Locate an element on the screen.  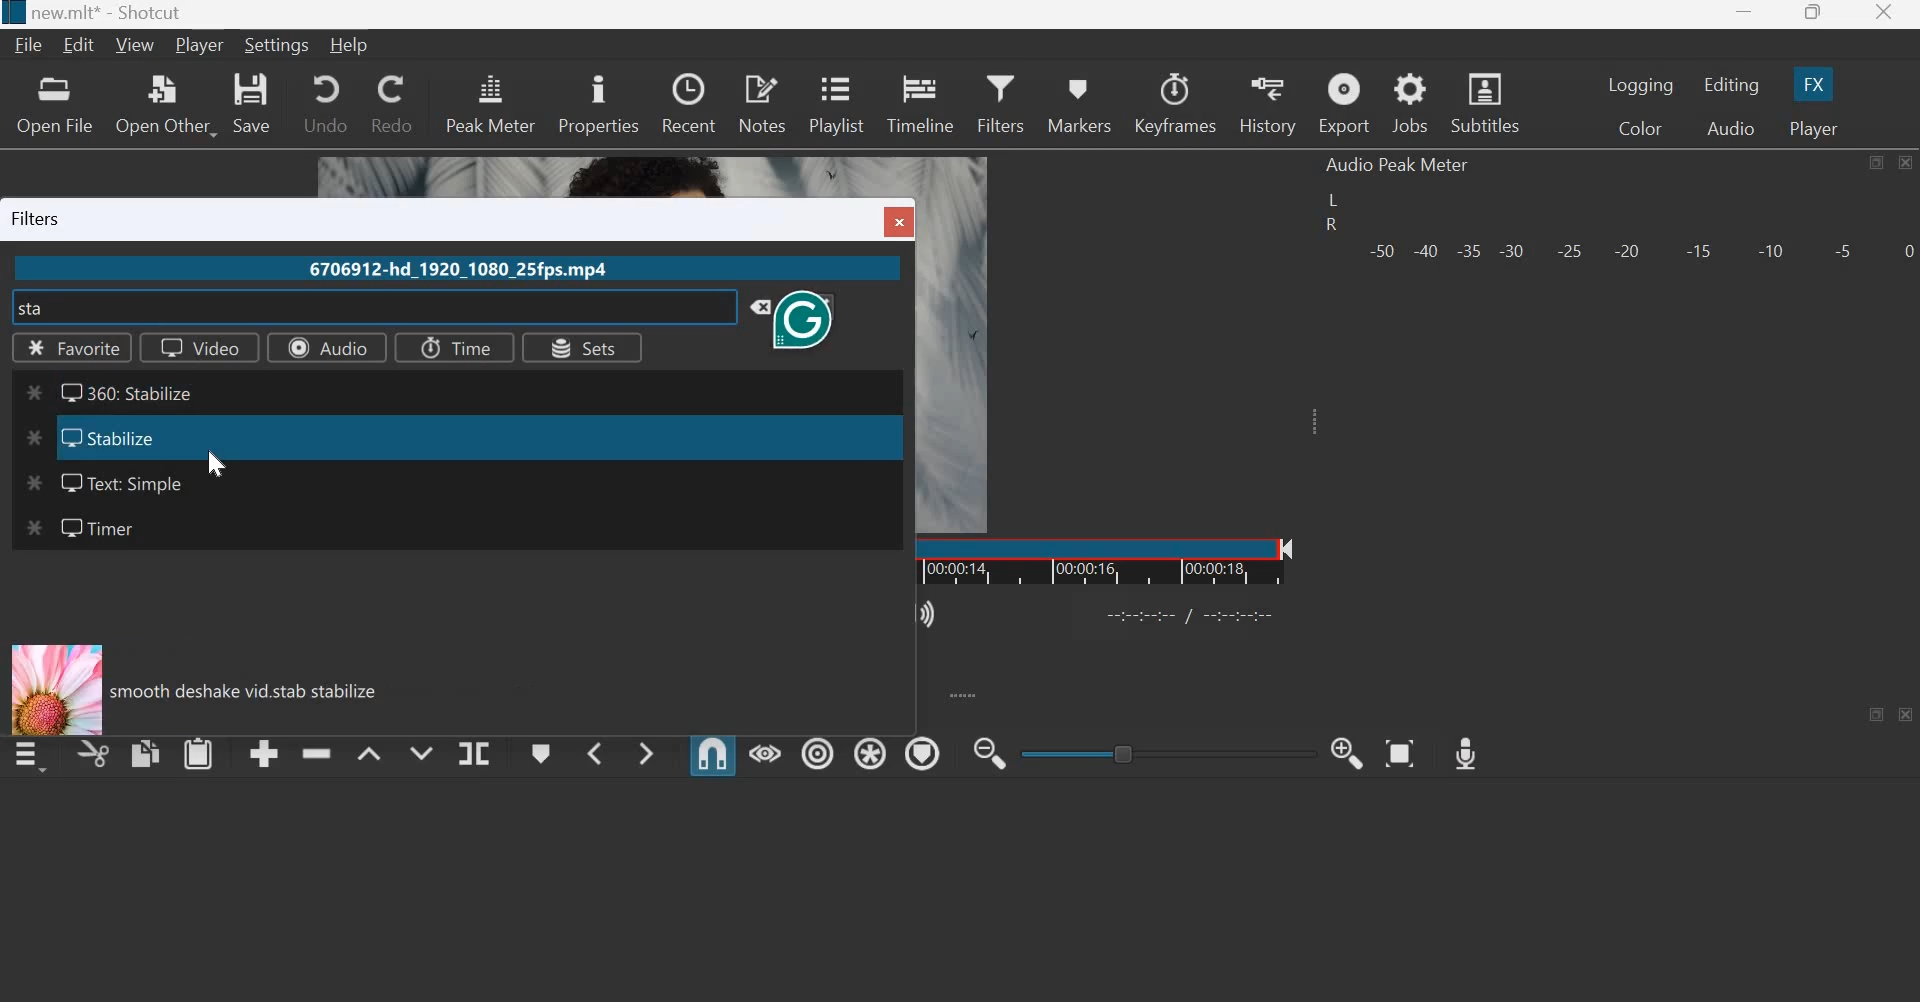
cursor is located at coordinates (220, 463).